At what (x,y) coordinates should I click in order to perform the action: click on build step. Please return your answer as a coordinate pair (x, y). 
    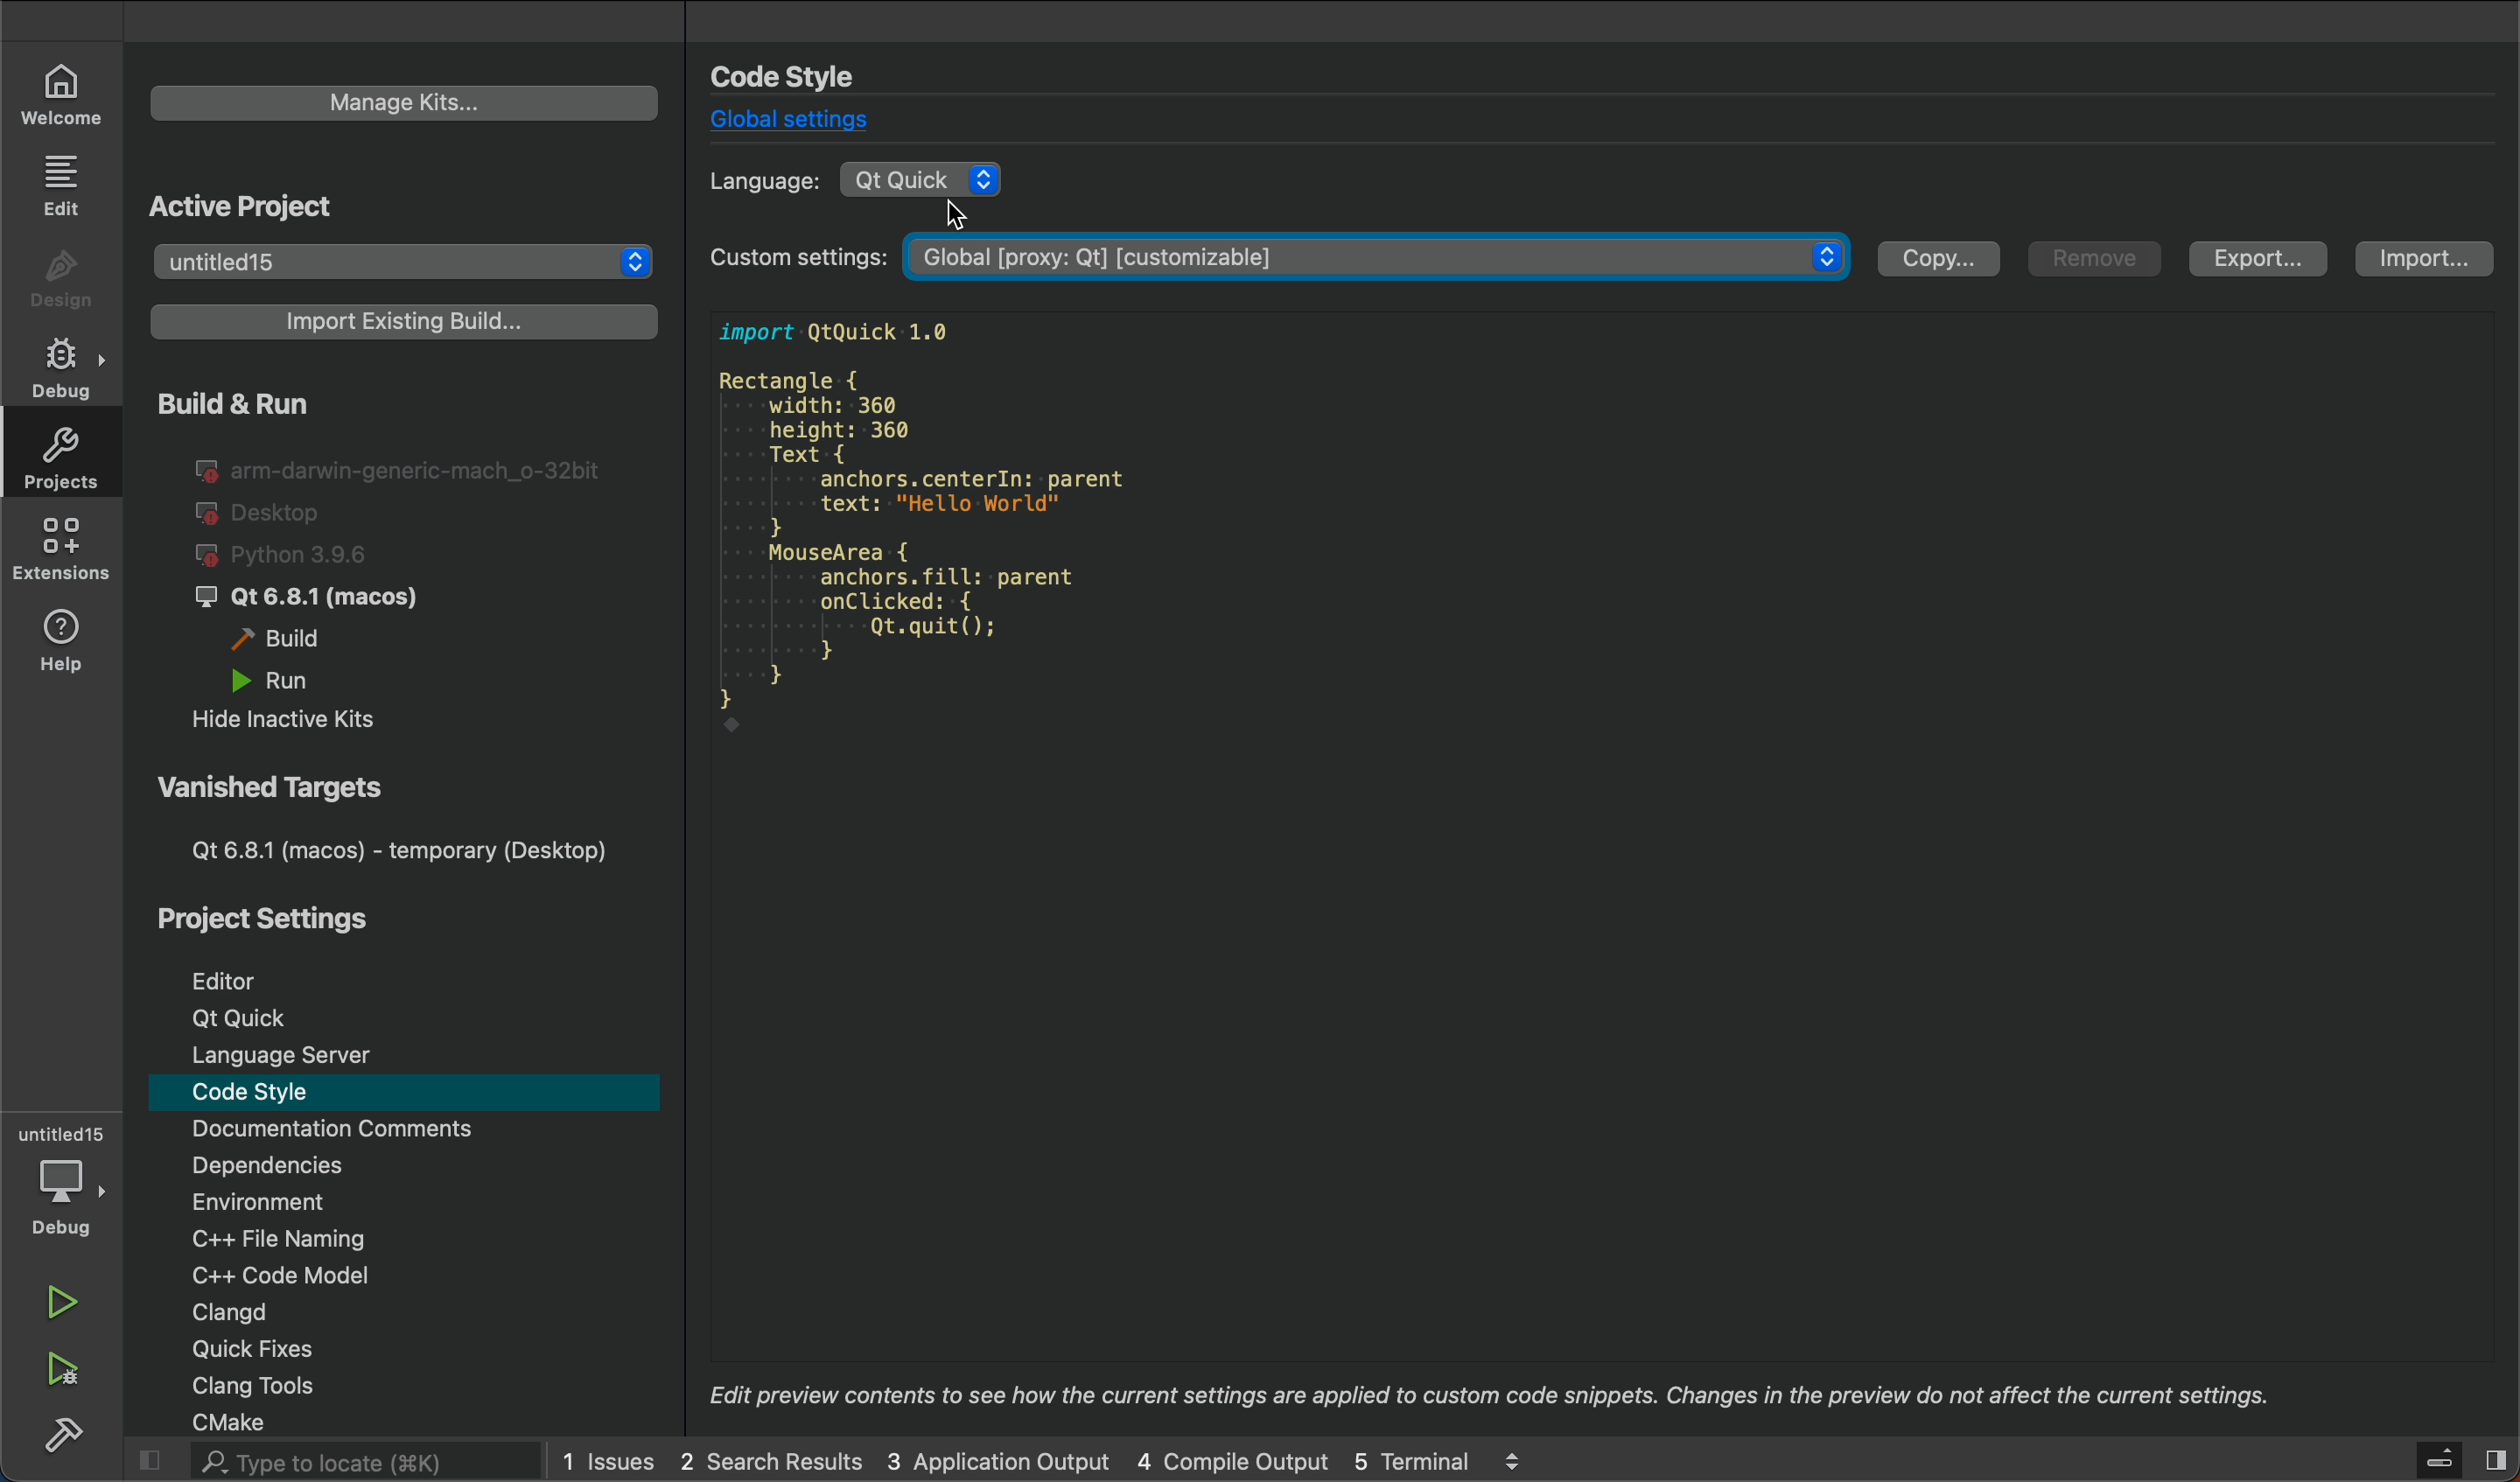
    Looking at the image, I should click on (1588, 1063).